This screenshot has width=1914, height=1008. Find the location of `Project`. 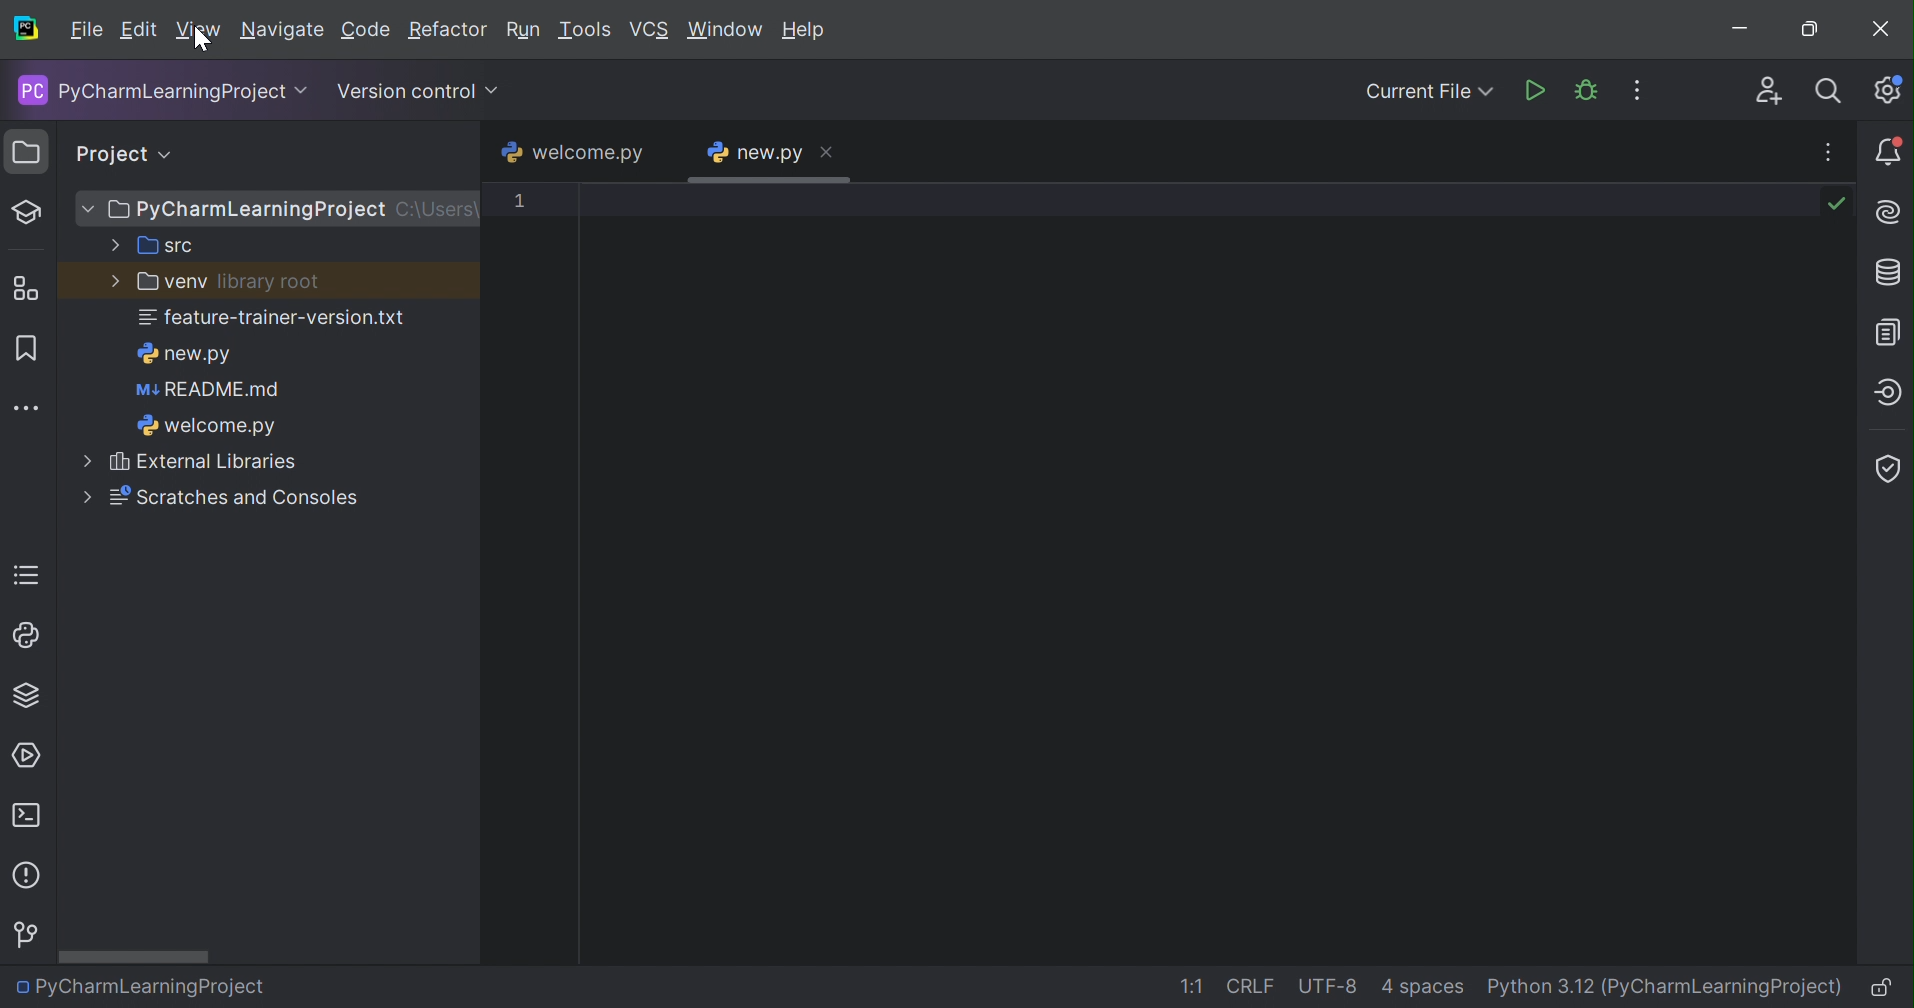

Project is located at coordinates (111, 151).